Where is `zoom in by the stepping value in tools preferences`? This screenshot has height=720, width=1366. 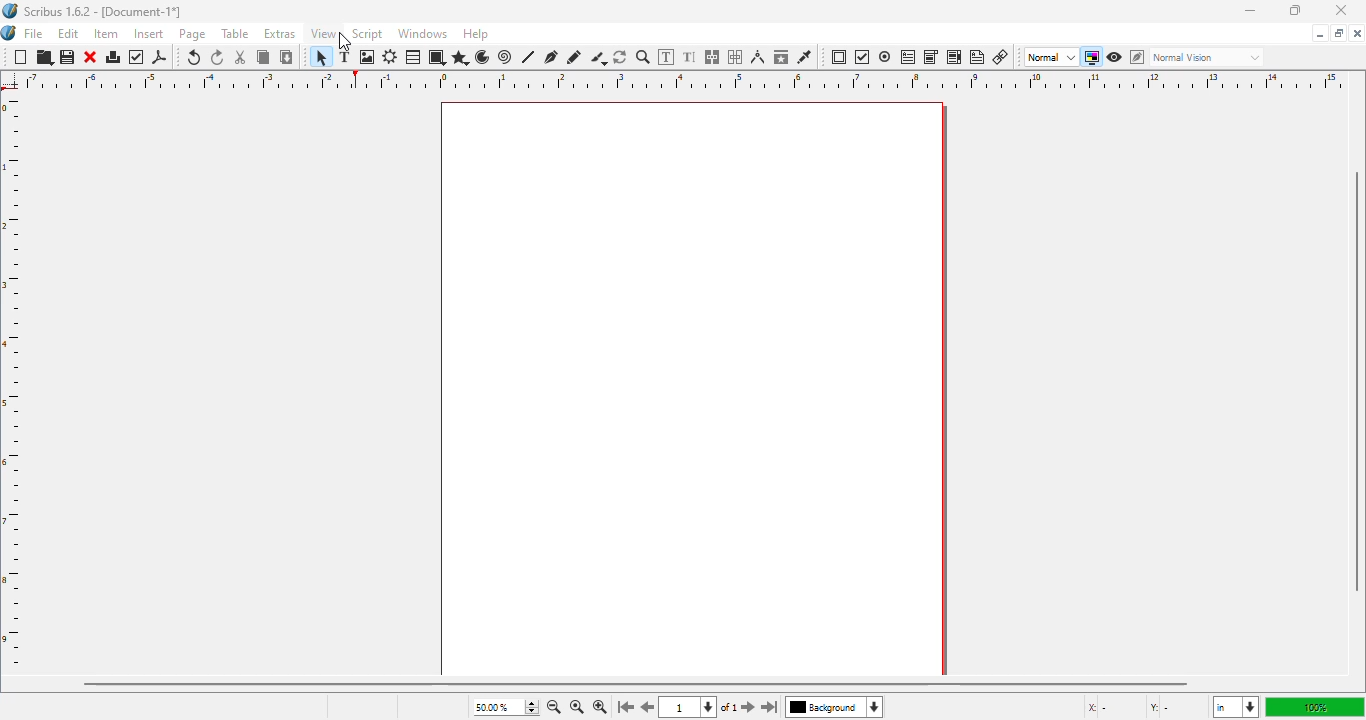 zoom in by the stepping value in tools preferences is located at coordinates (599, 708).